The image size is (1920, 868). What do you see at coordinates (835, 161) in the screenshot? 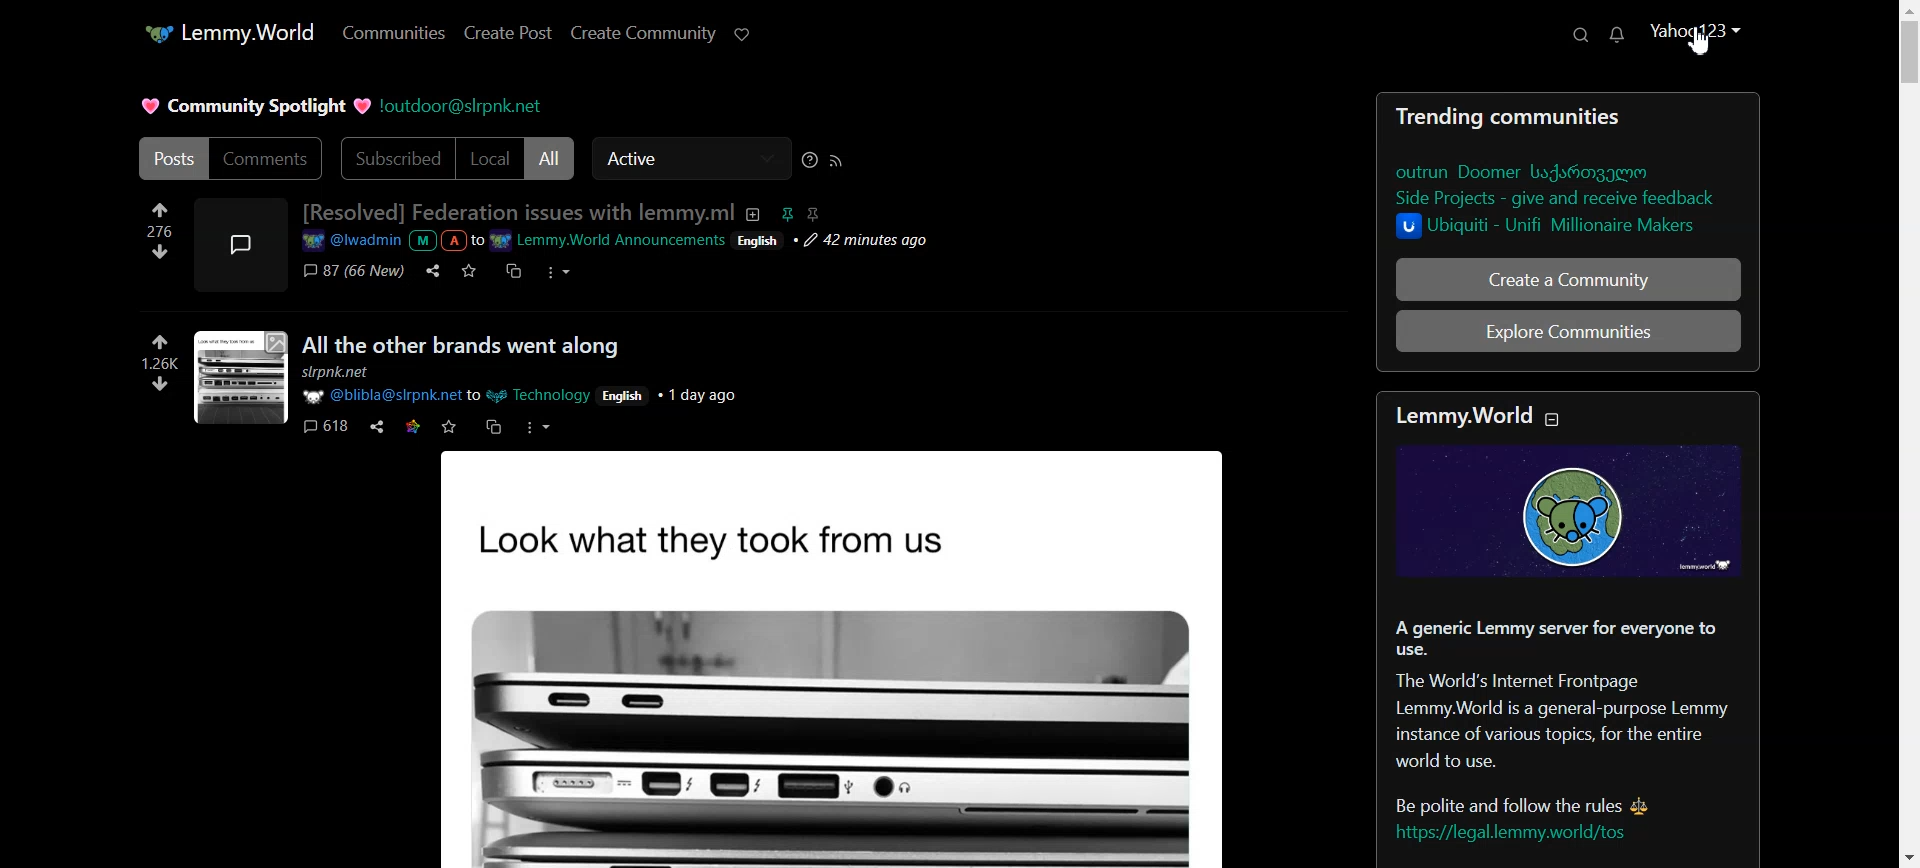
I see `RSS` at bounding box center [835, 161].